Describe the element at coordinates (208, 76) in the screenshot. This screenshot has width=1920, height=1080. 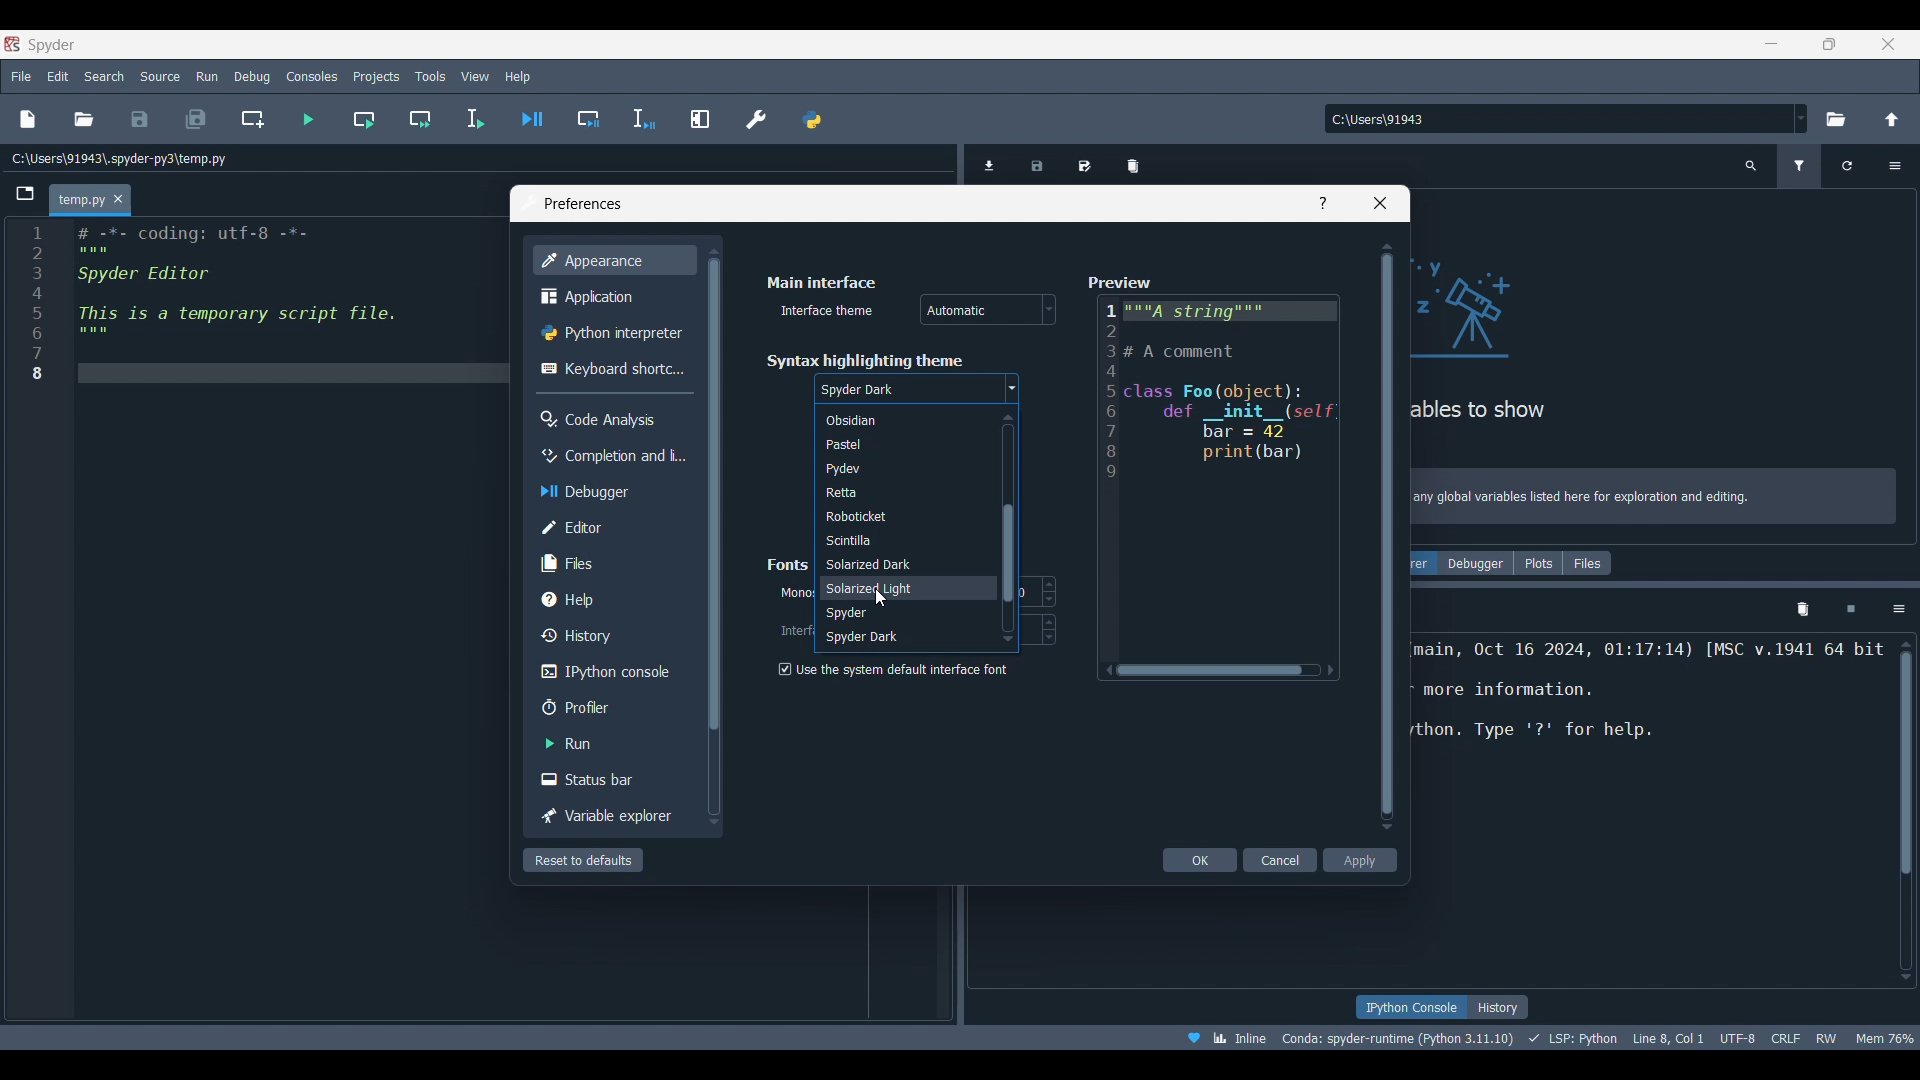
I see `Run menu` at that location.